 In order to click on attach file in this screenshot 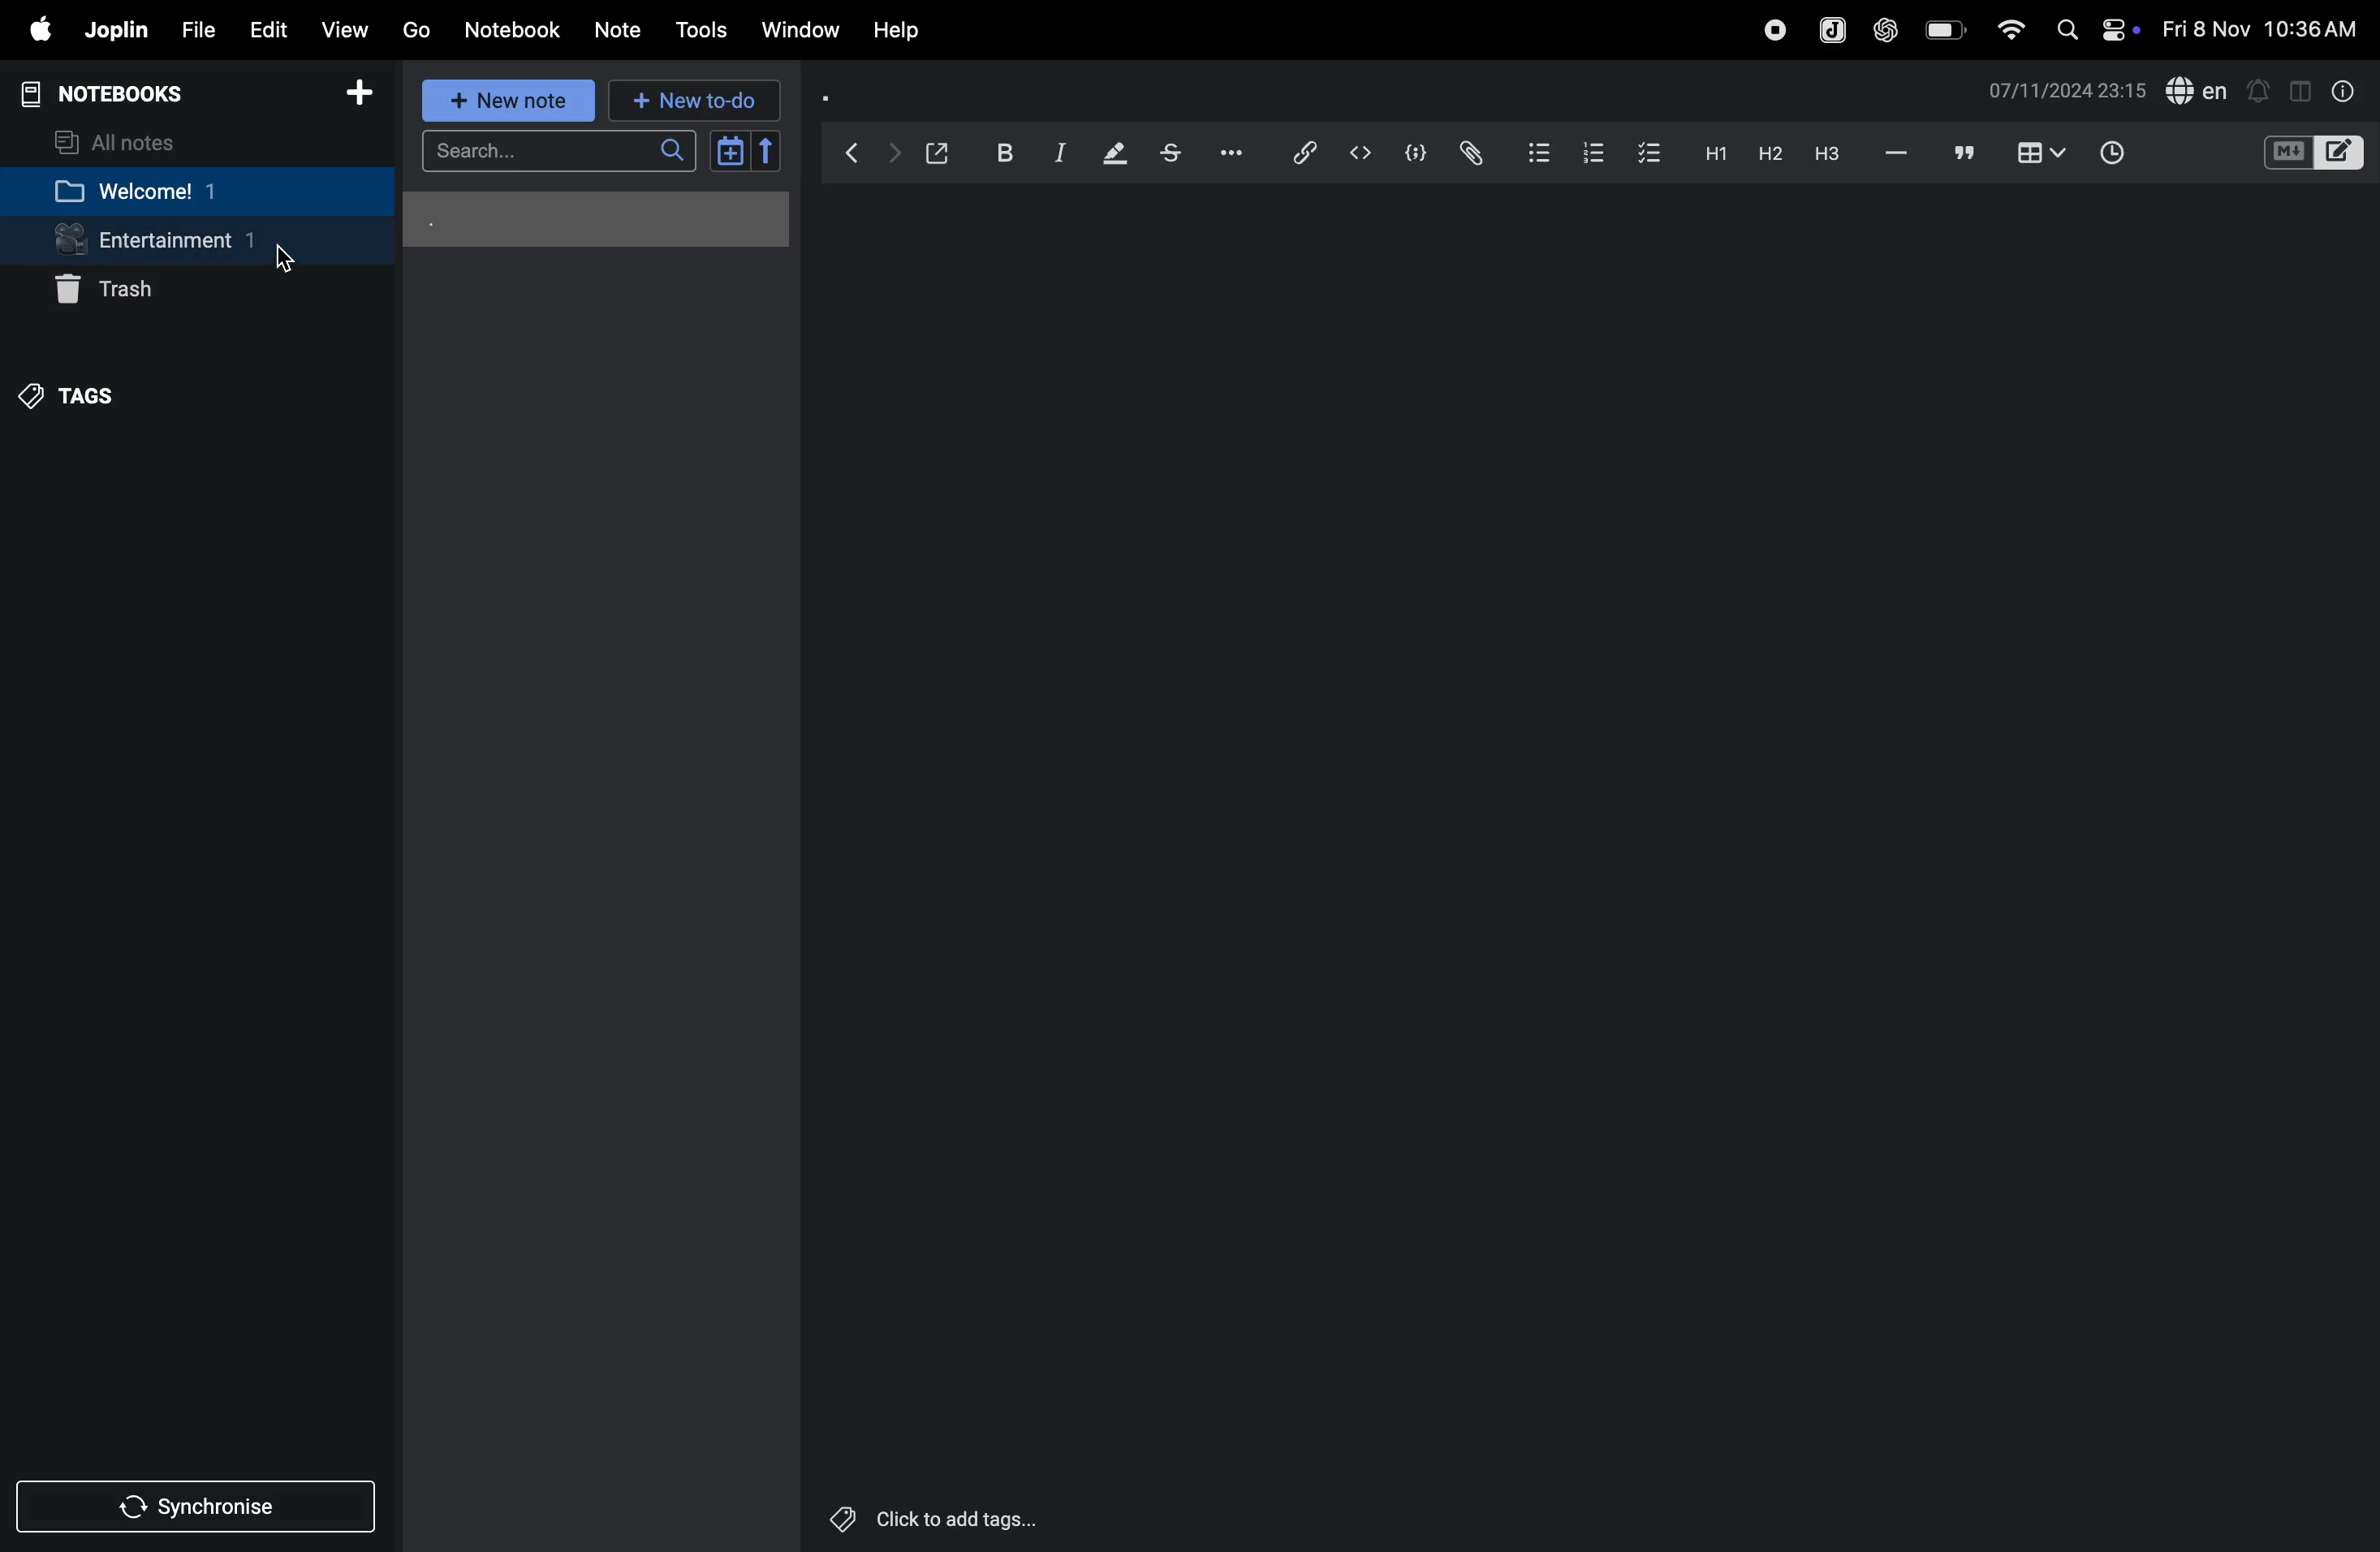, I will do `click(1466, 153)`.